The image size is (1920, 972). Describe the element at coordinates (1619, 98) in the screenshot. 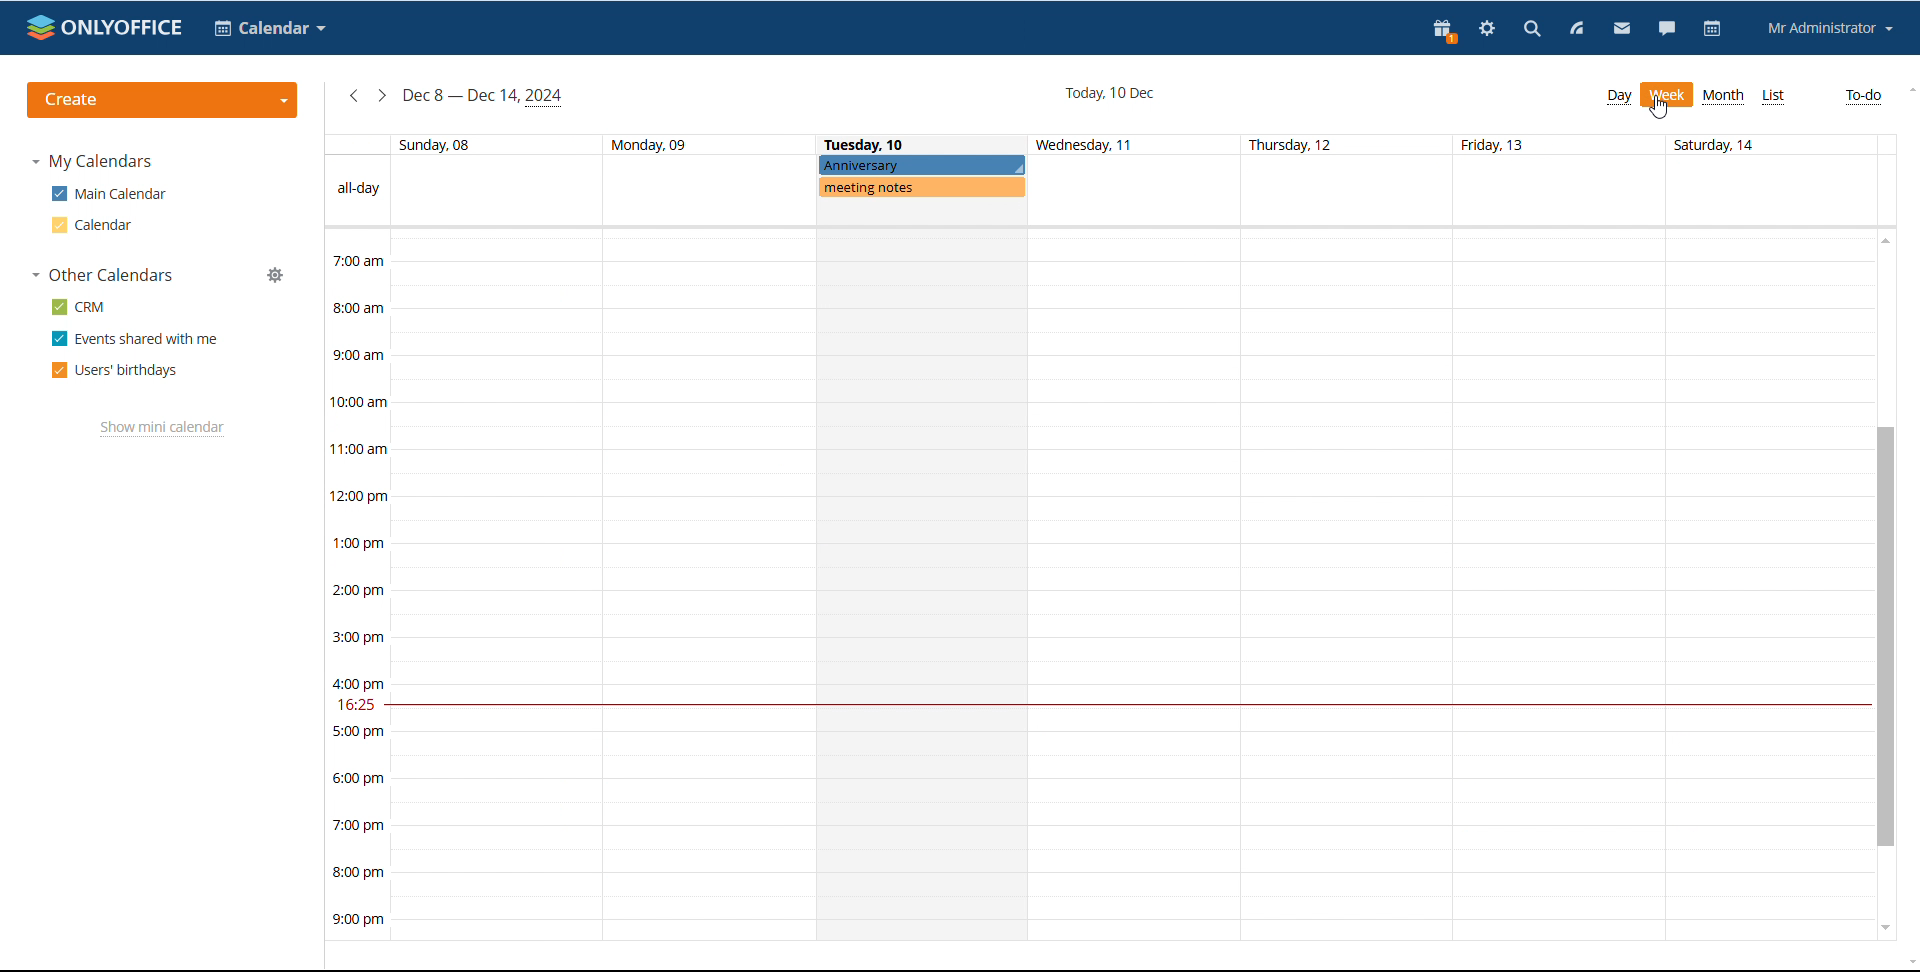

I see `day view` at that location.